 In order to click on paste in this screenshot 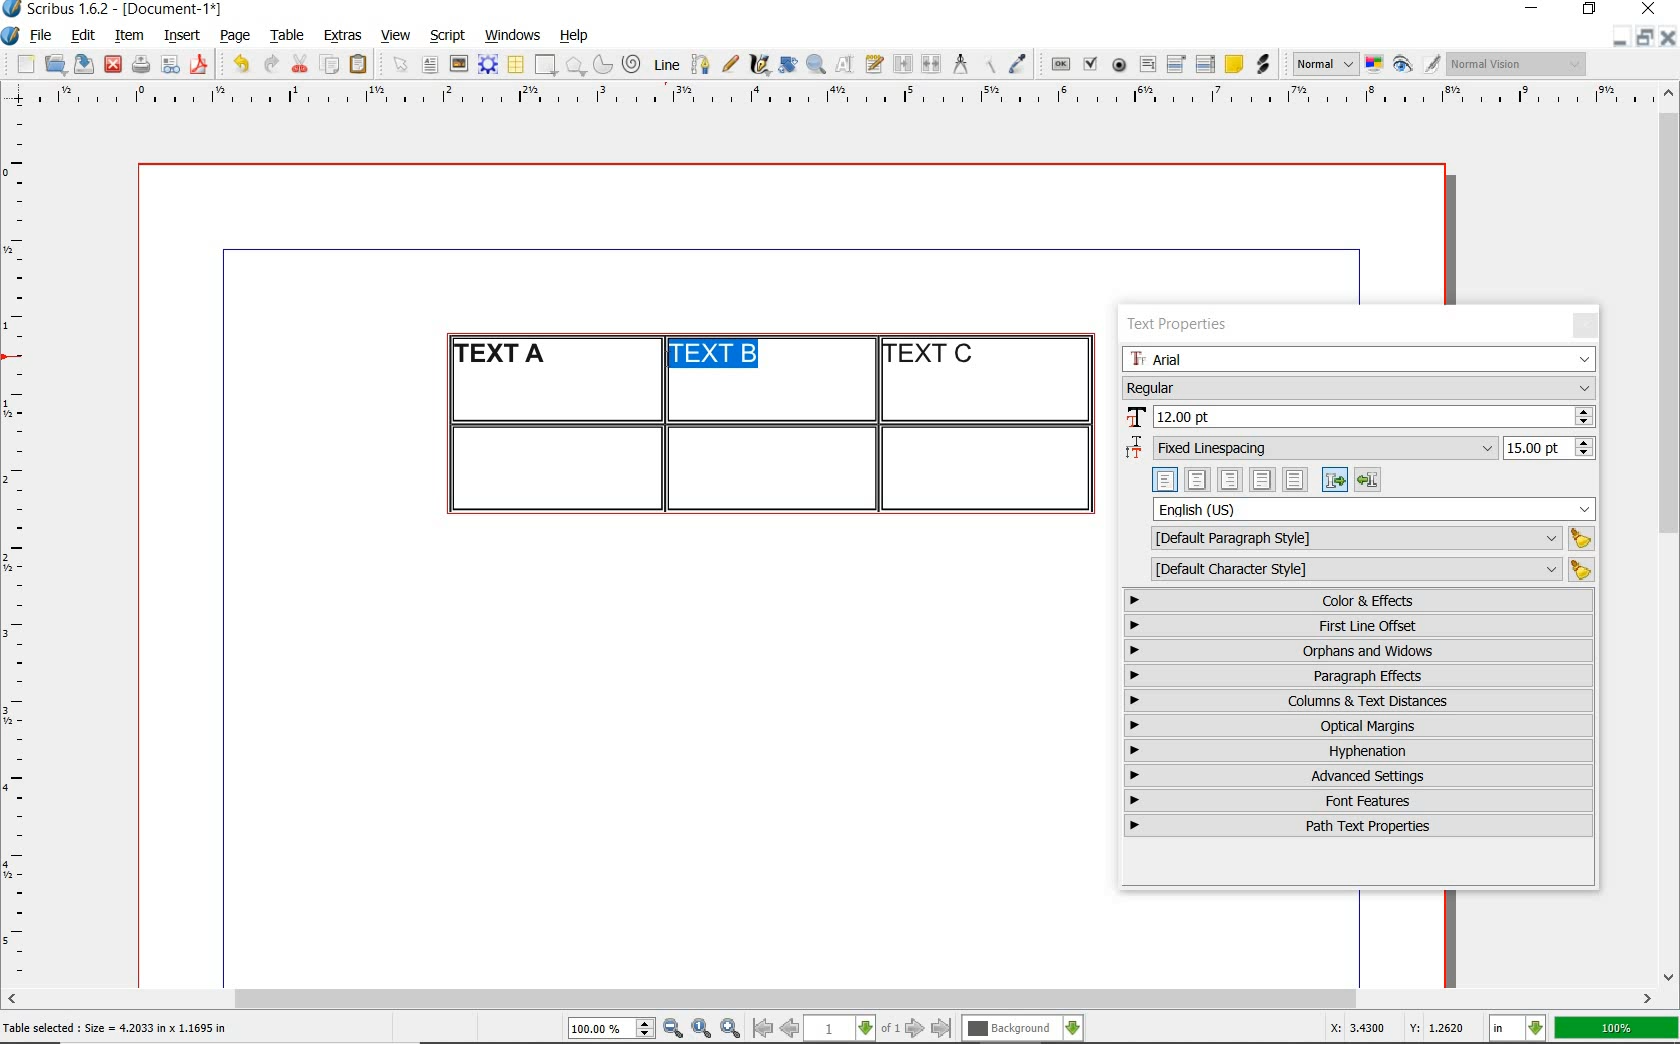, I will do `click(362, 65)`.